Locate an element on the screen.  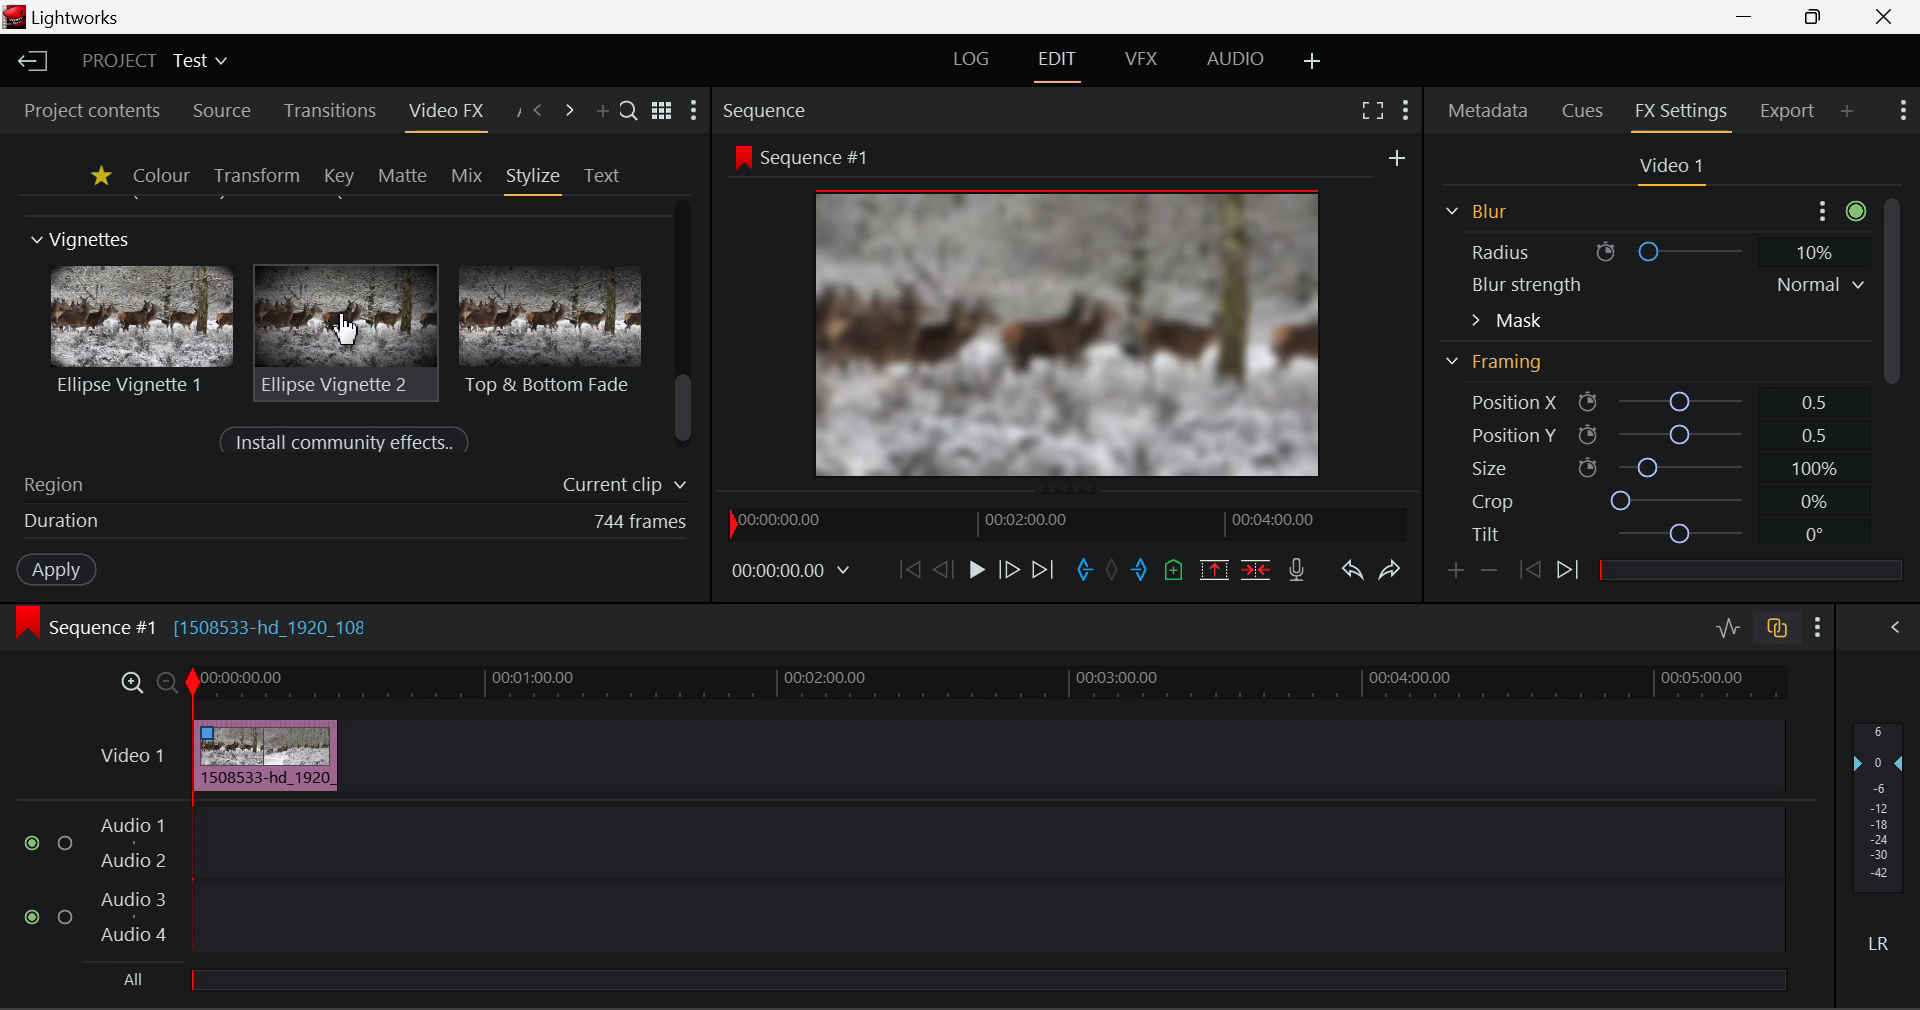
Redo is located at coordinates (1387, 568).